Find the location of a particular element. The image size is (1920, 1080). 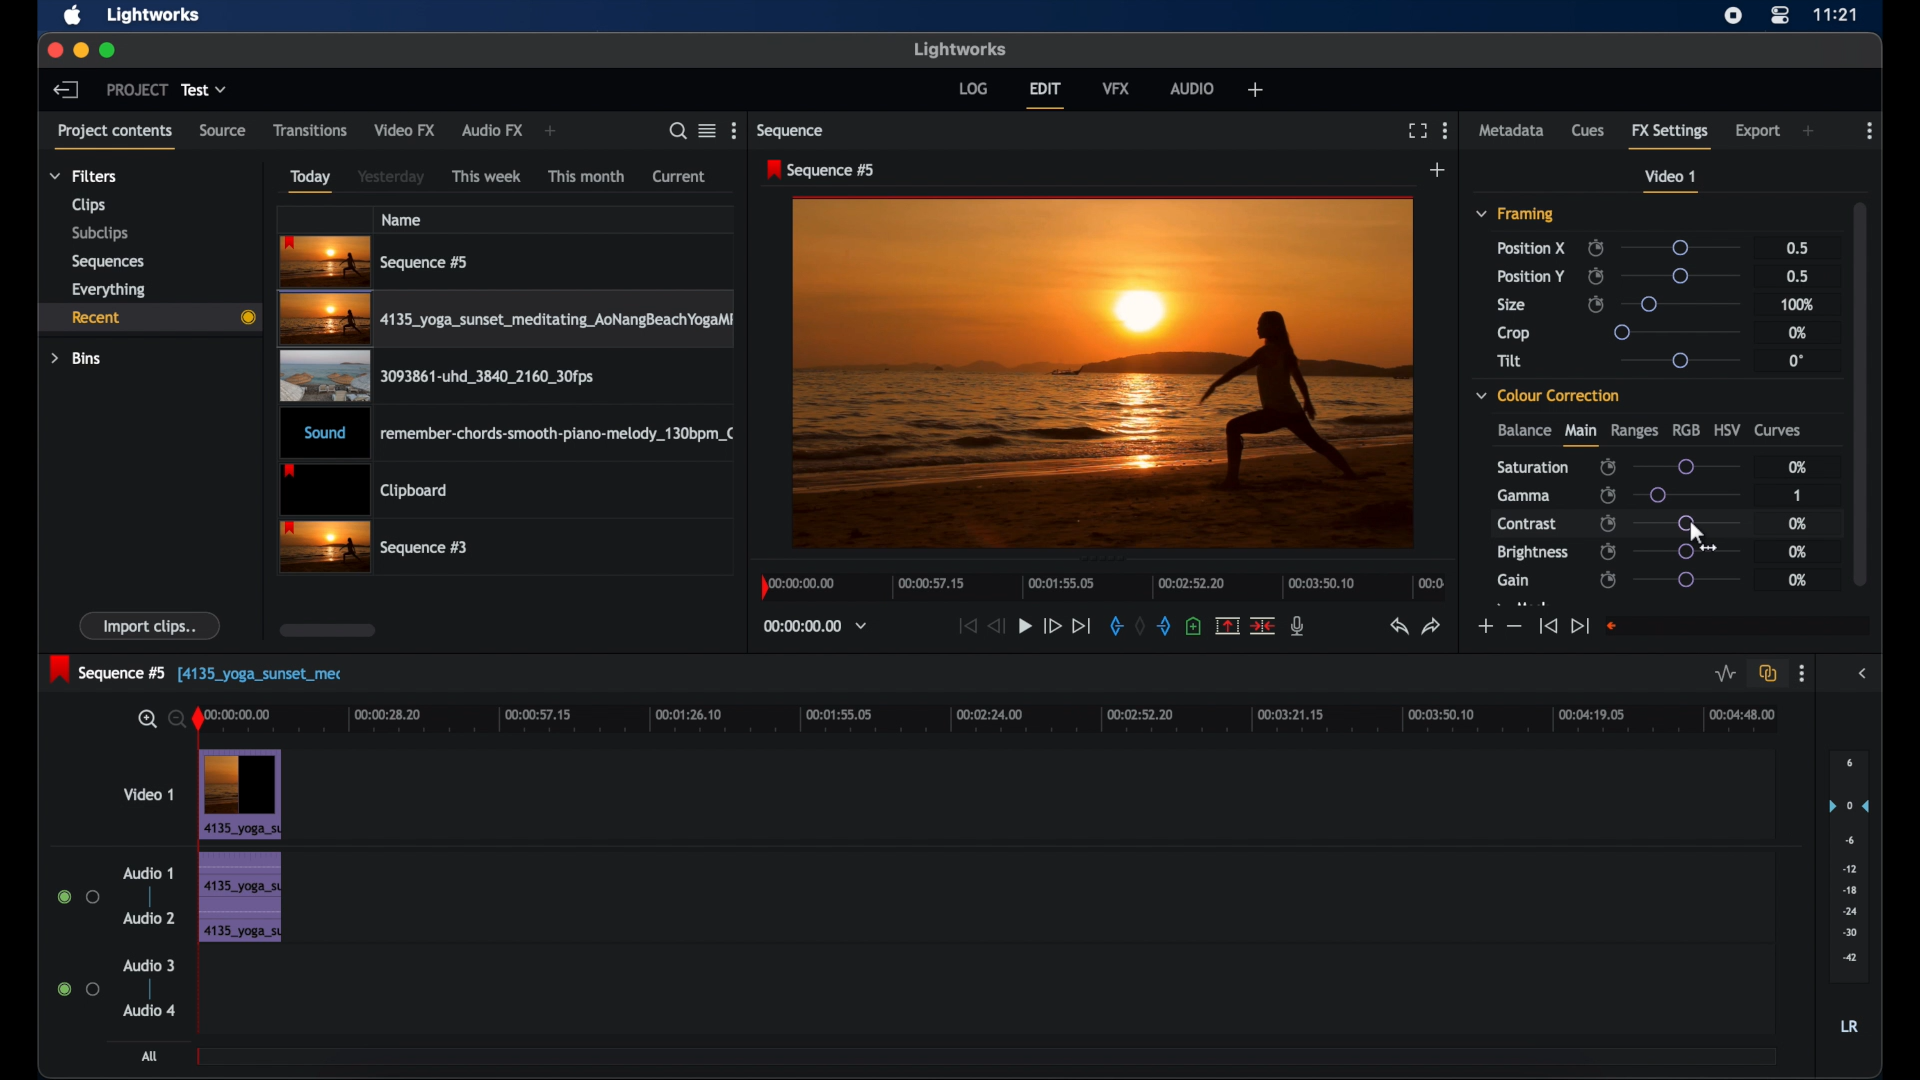

more options is located at coordinates (1801, 674).